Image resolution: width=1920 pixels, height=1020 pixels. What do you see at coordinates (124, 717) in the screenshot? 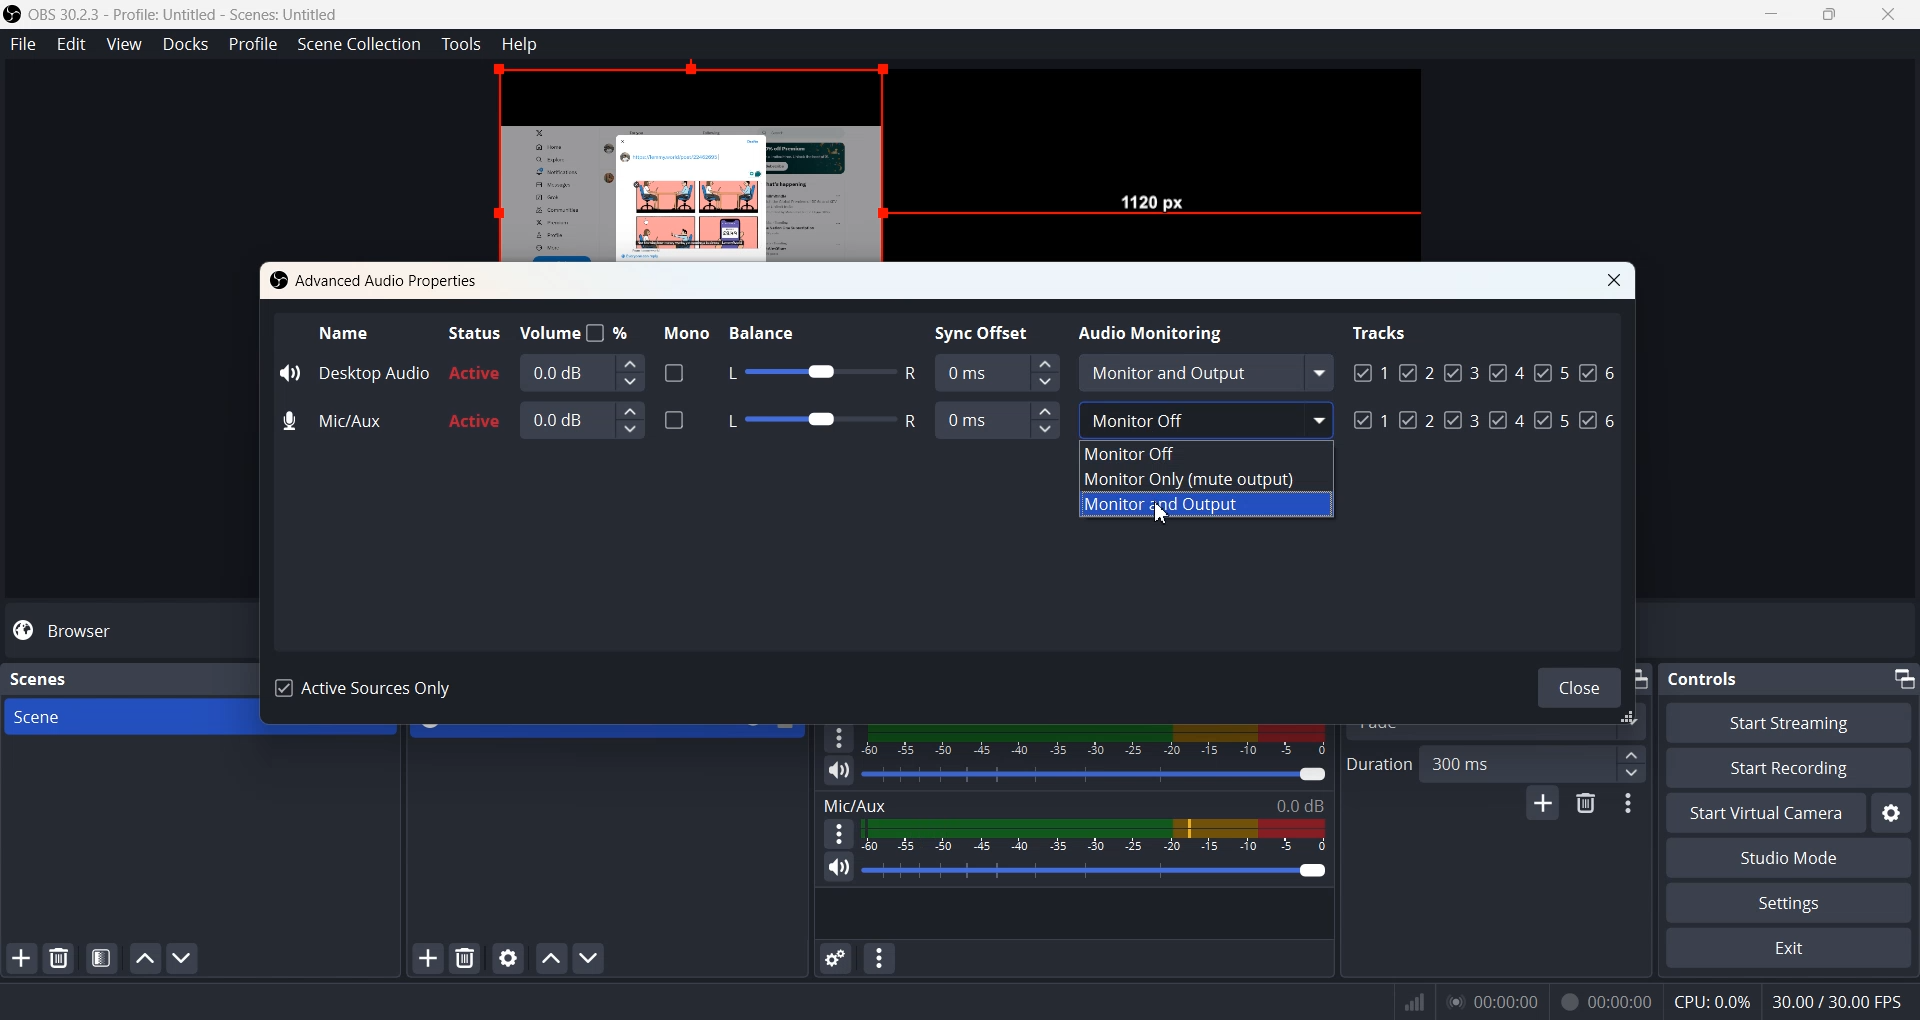
I see `Scene` at bounding box center [124, 717].